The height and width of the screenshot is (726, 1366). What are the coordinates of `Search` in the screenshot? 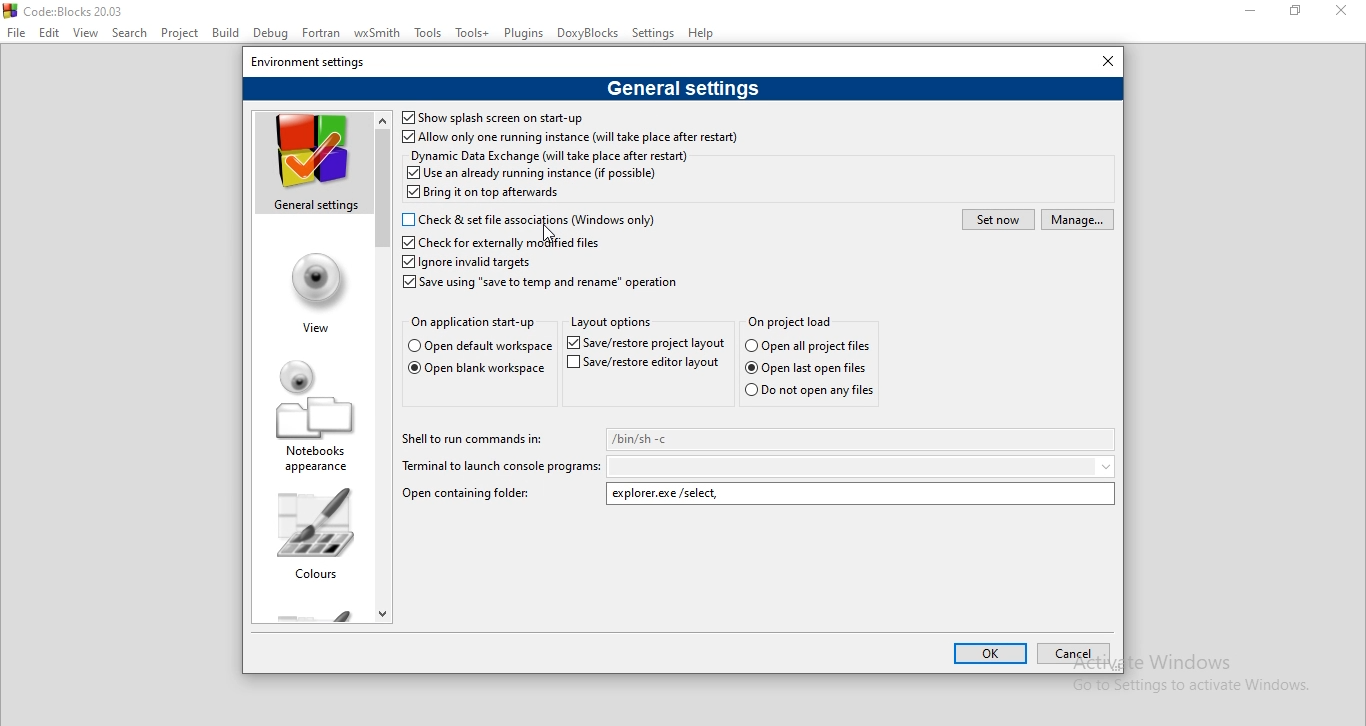 It's located at (131, 34).